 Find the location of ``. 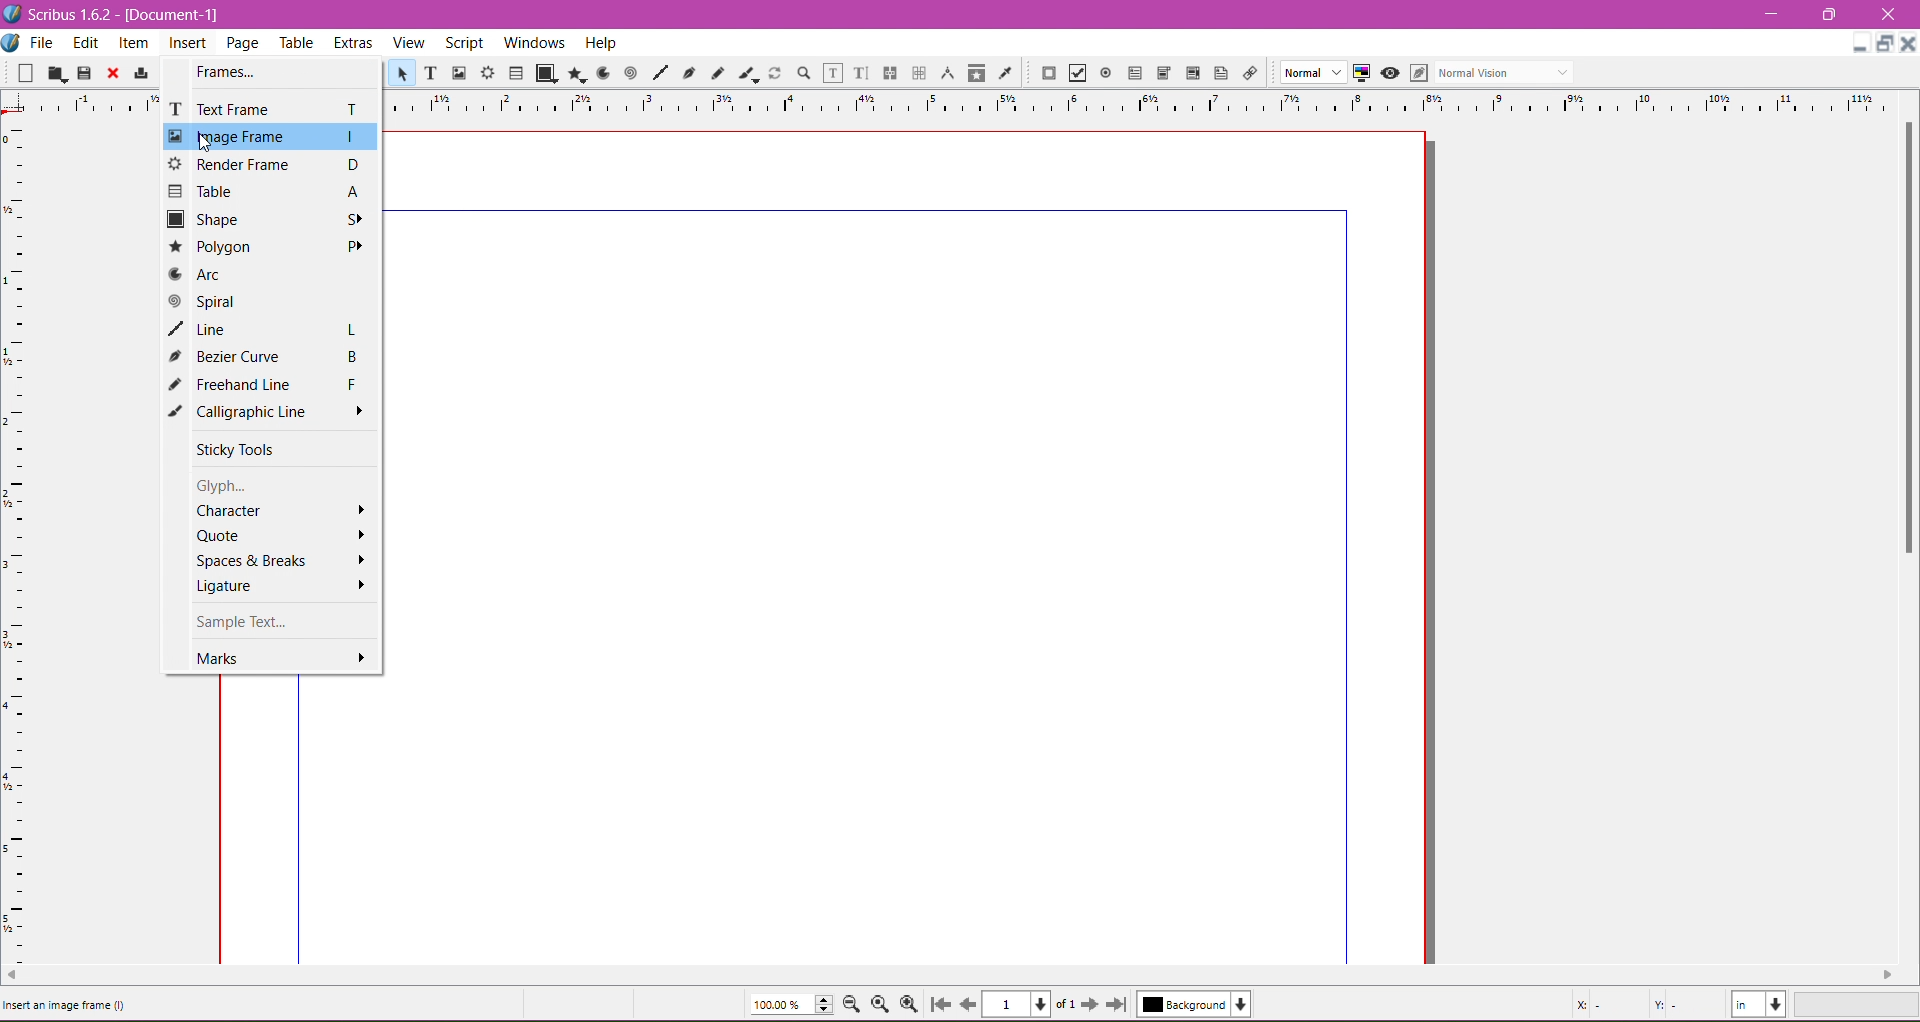

 is located at coordinates (1601, 1004).